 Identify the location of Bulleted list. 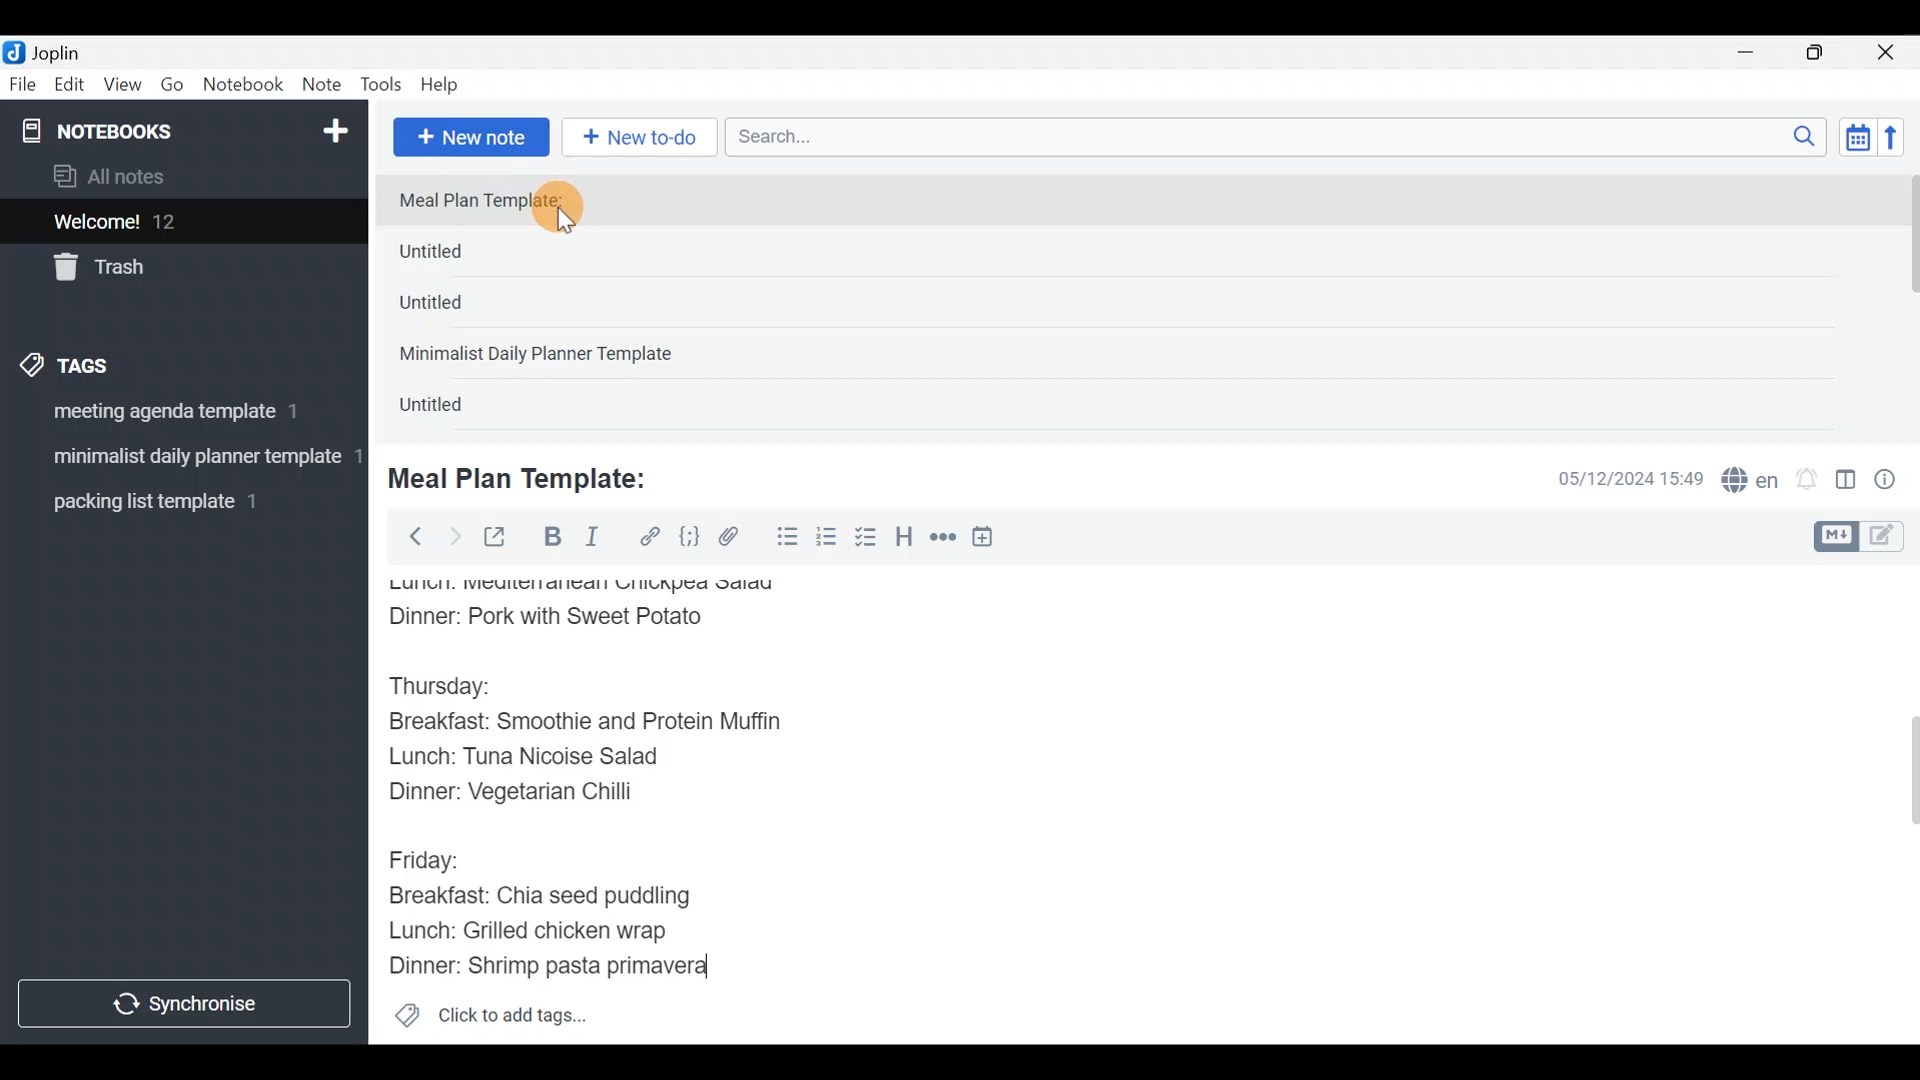
(783, 538).